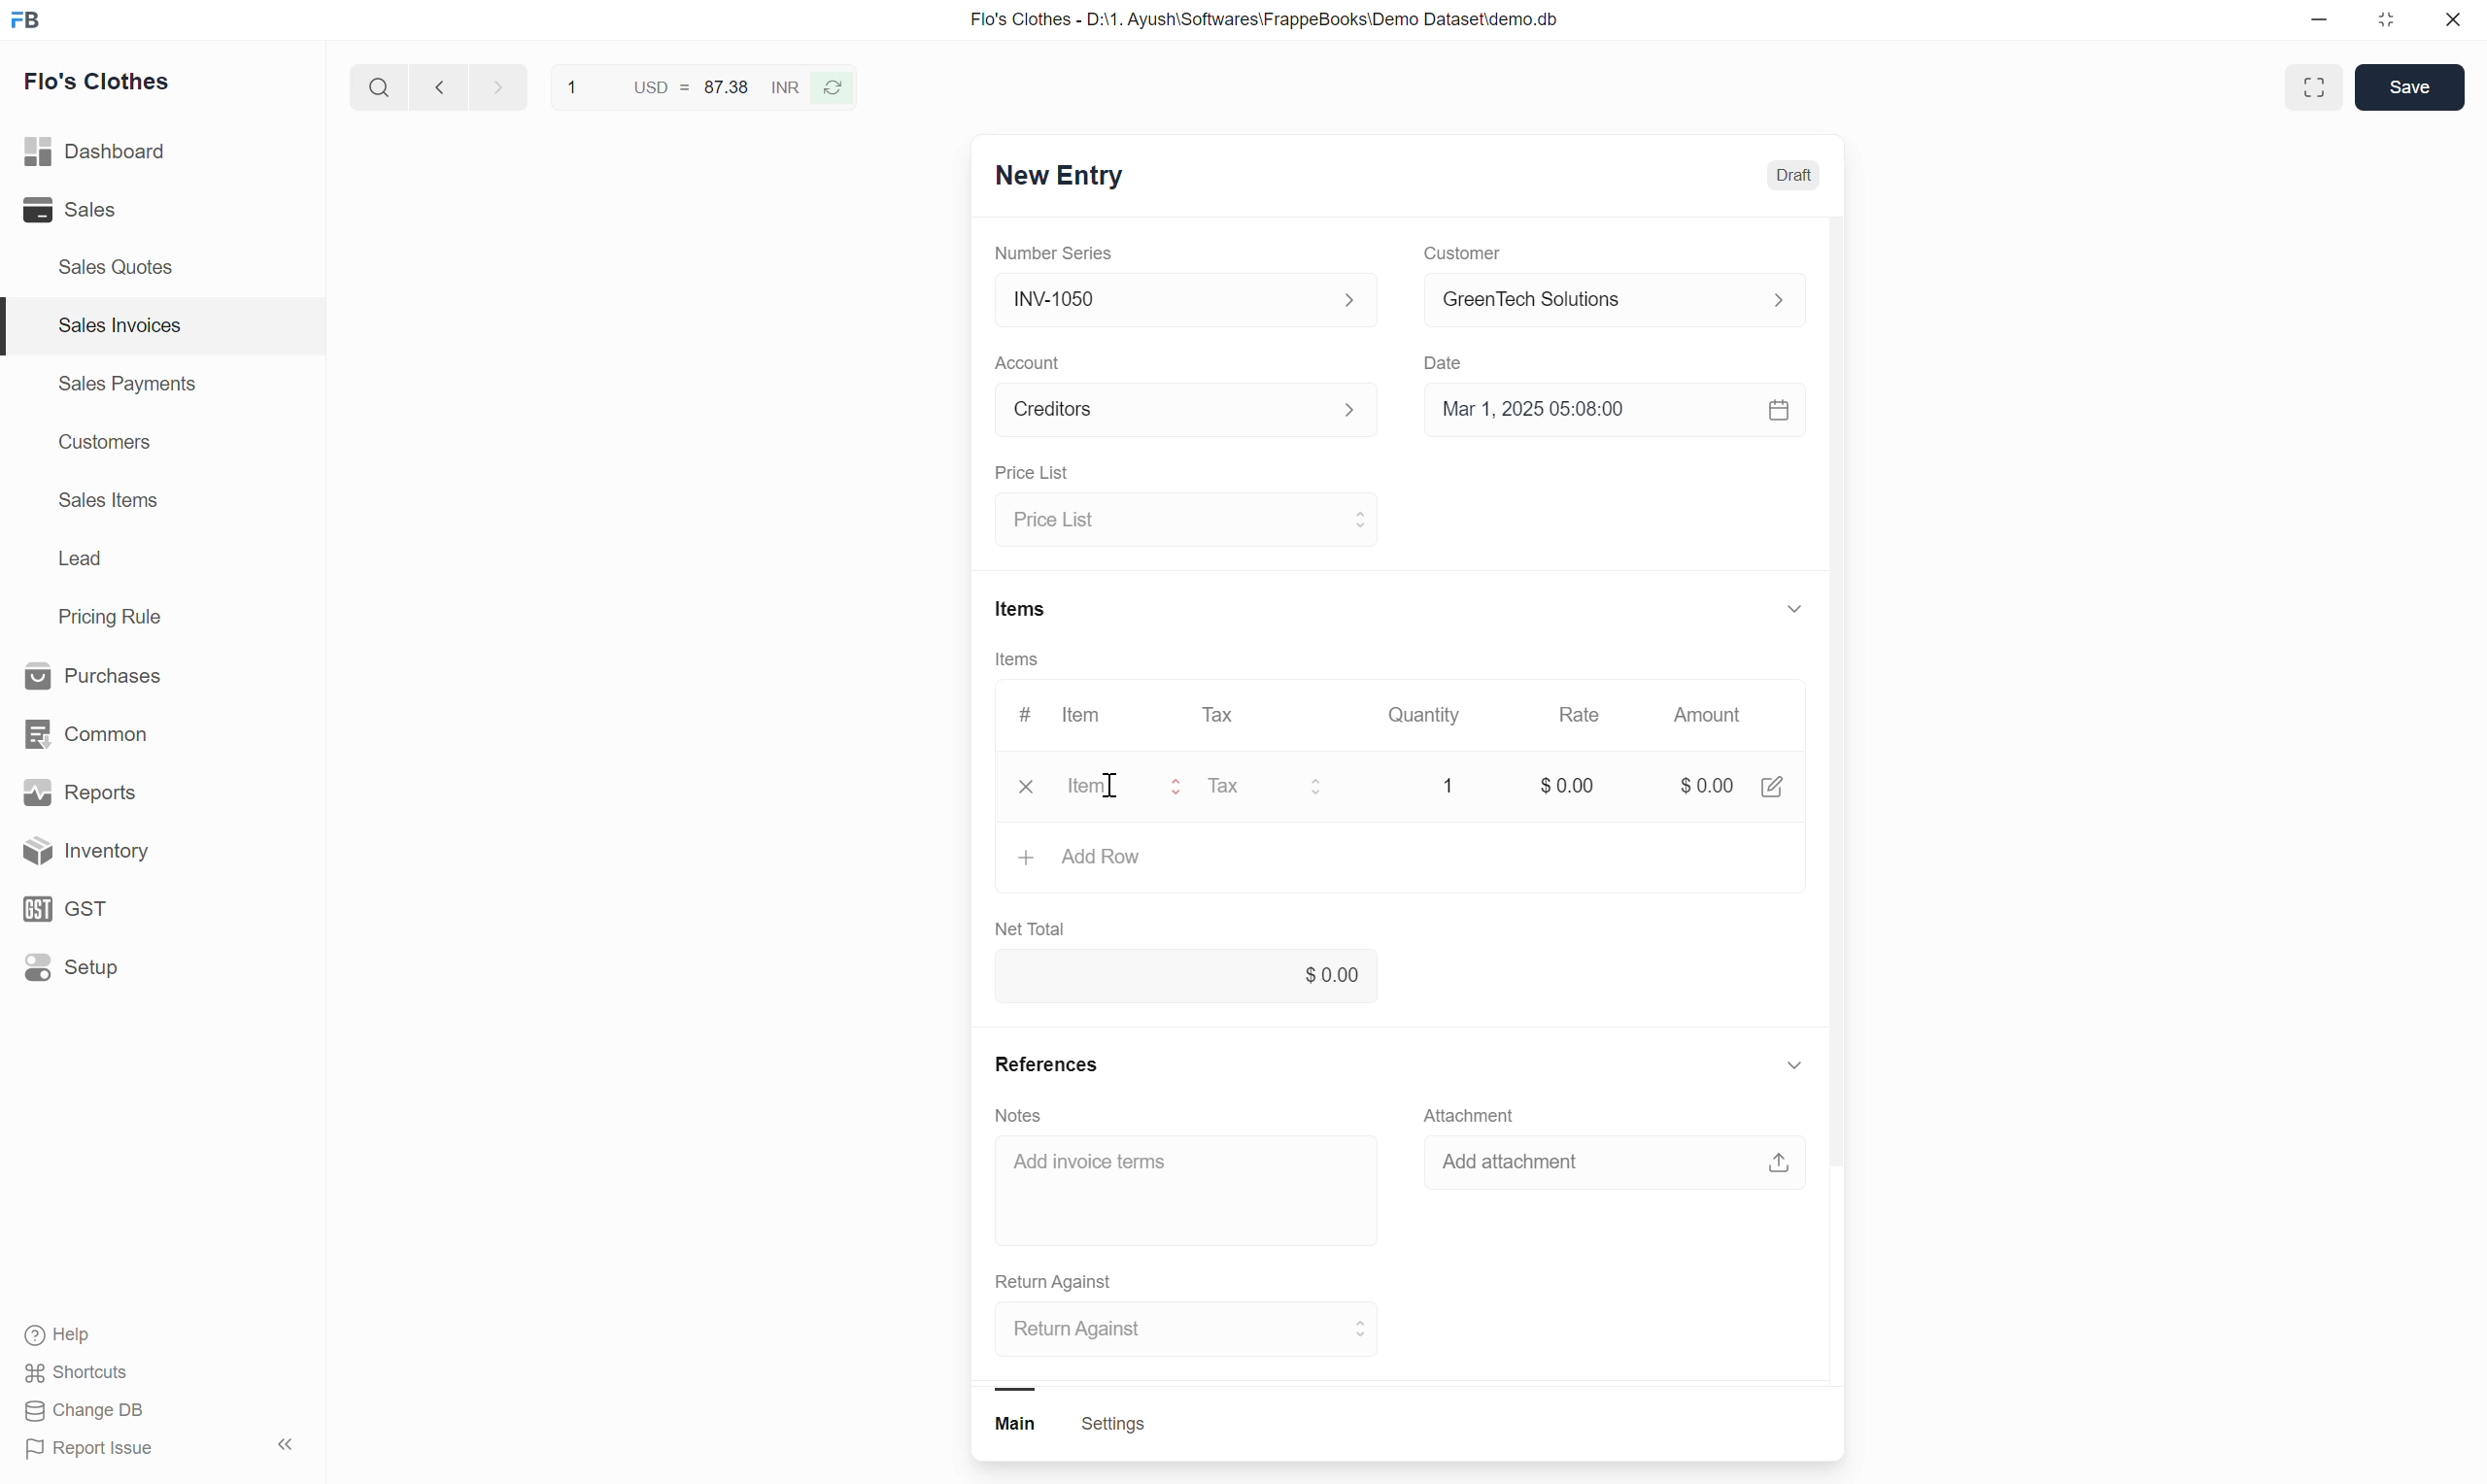 The height and width of the screenshot is (1484, 2487). I want to click on Purchases , so click(125, 673).